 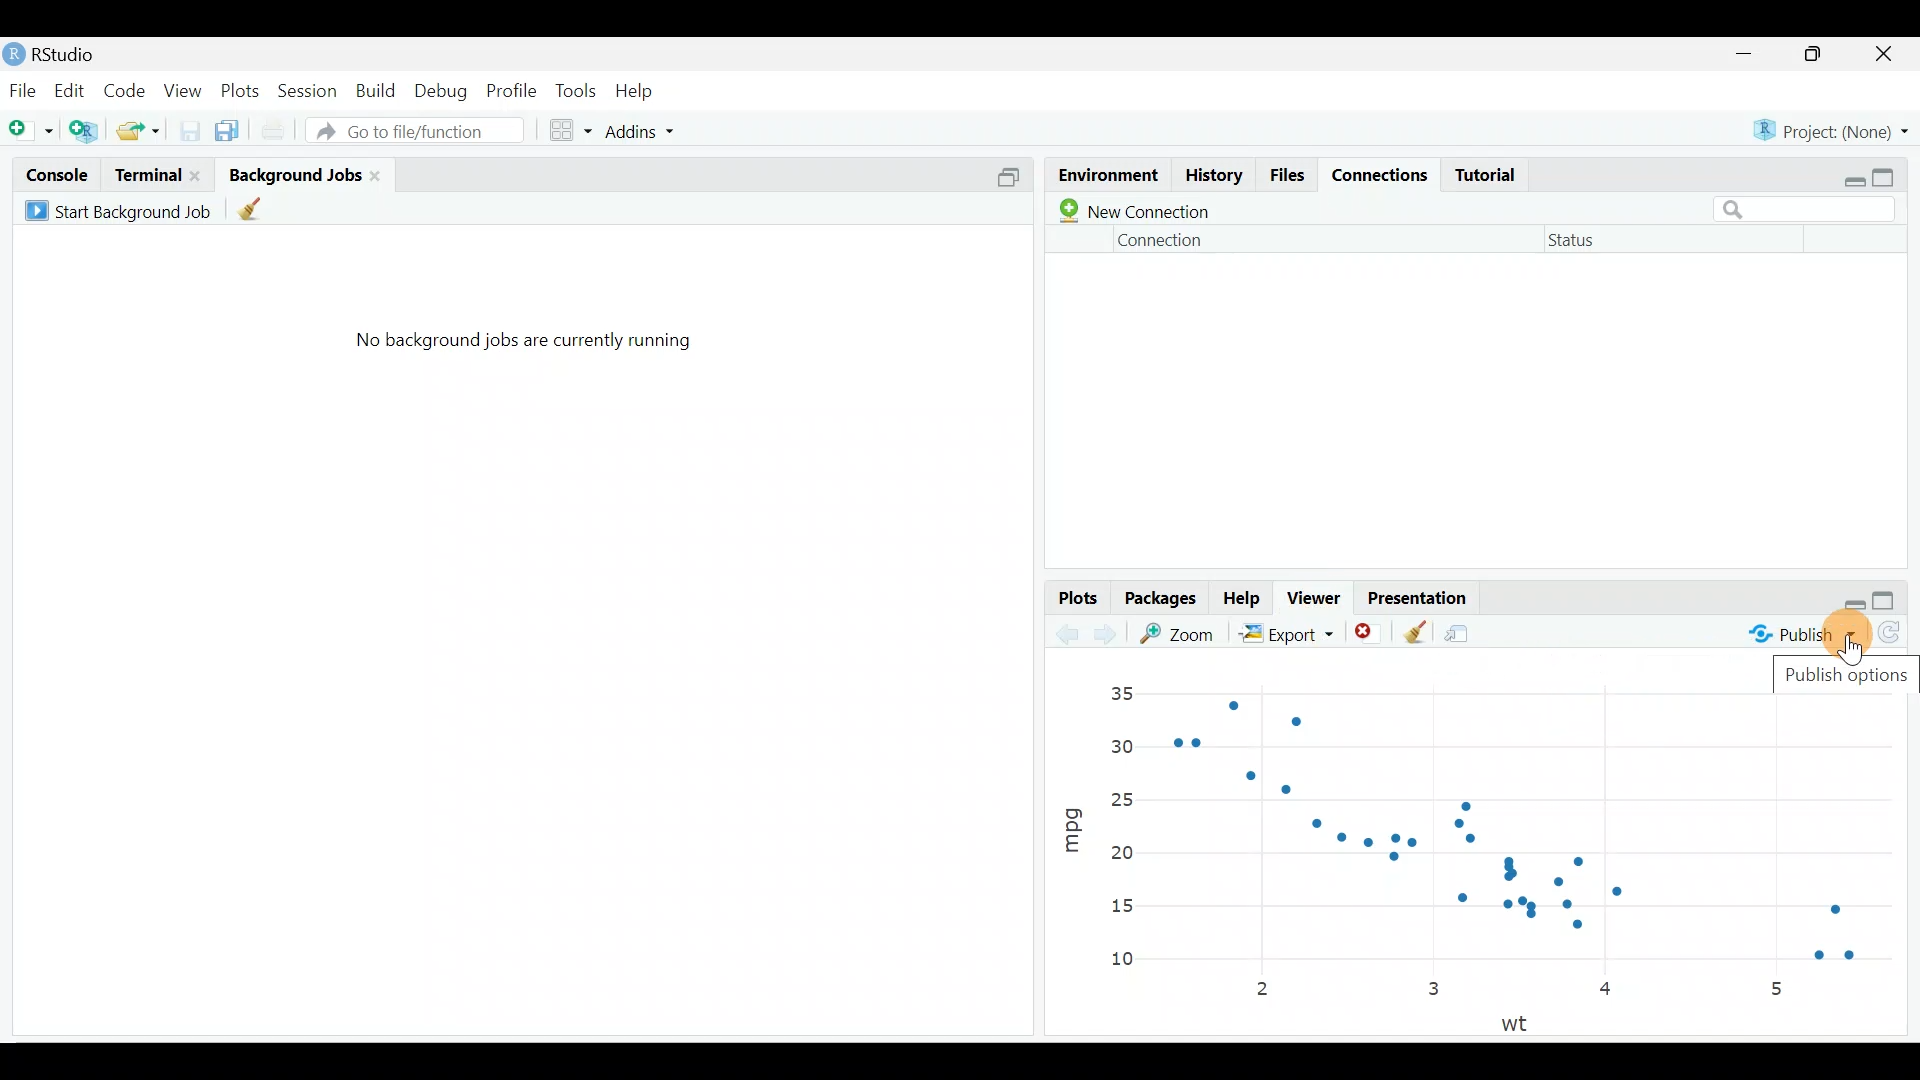 What do you see at coordinates (1182, 633) in the screenshot?
I see `Zoom` at bounding box center [1182, 633].